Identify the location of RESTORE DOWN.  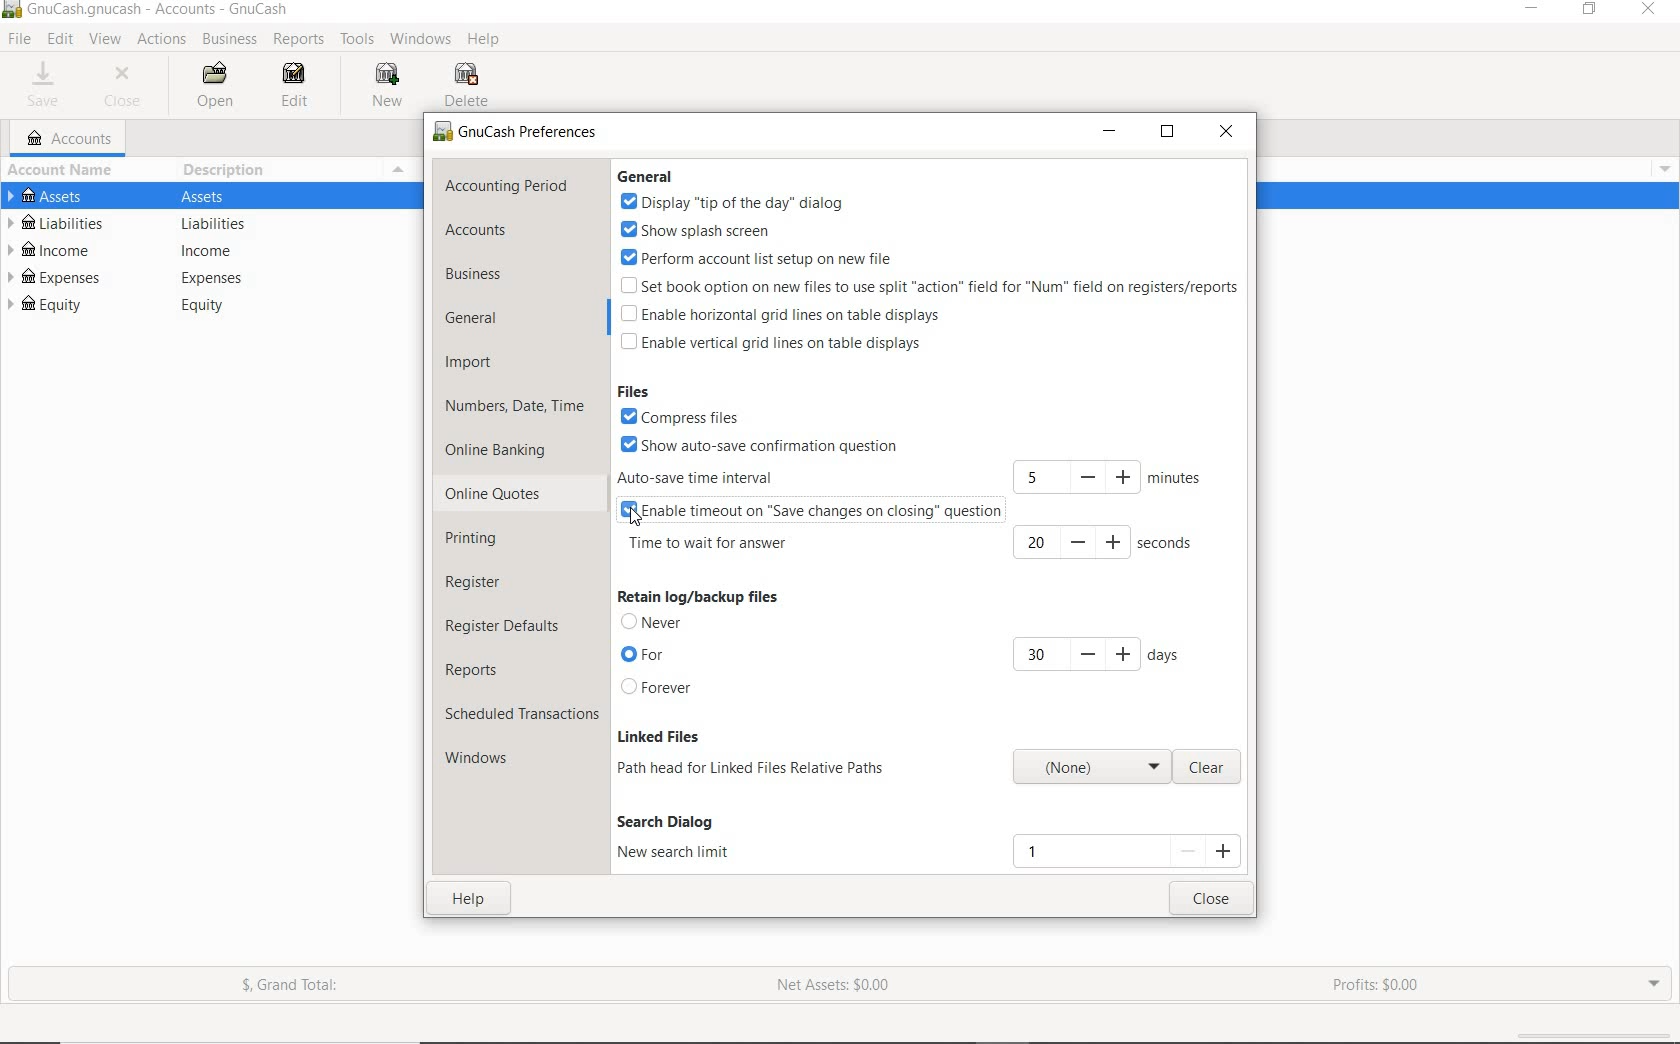
(1589, 13).